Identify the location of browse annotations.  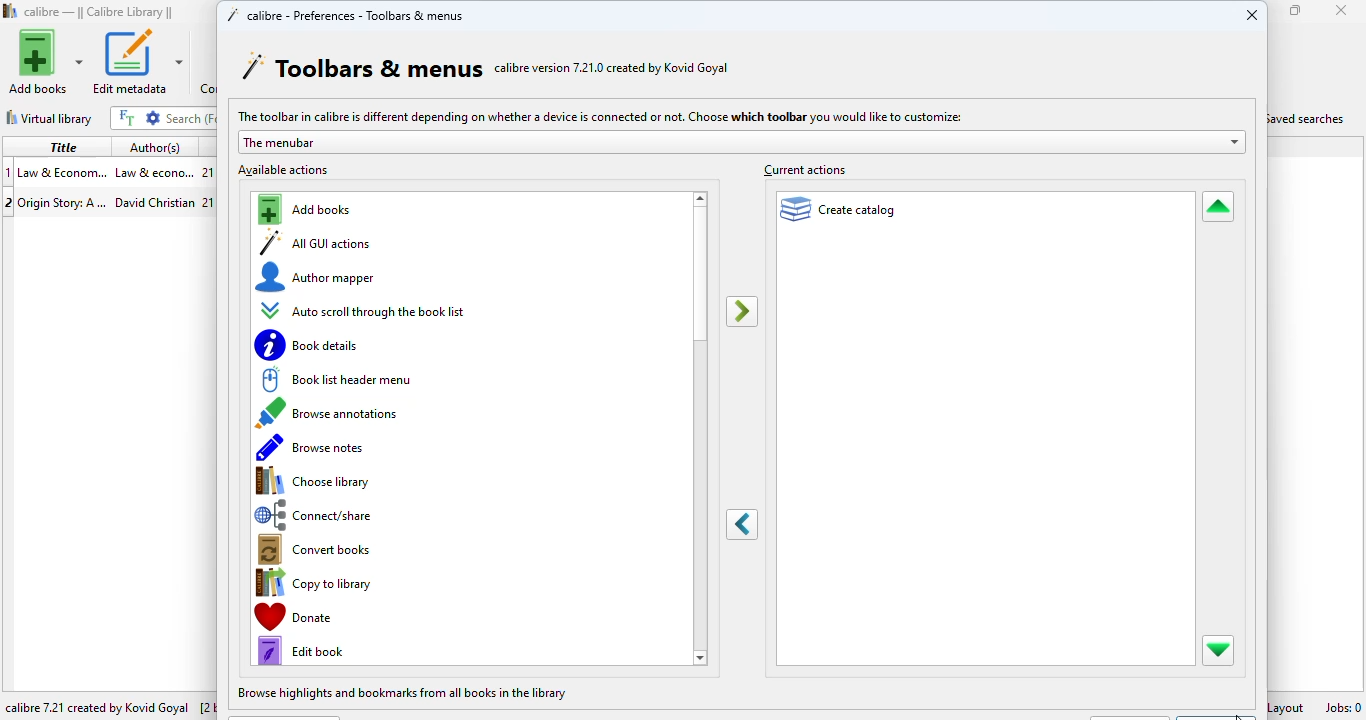
(333, 412).